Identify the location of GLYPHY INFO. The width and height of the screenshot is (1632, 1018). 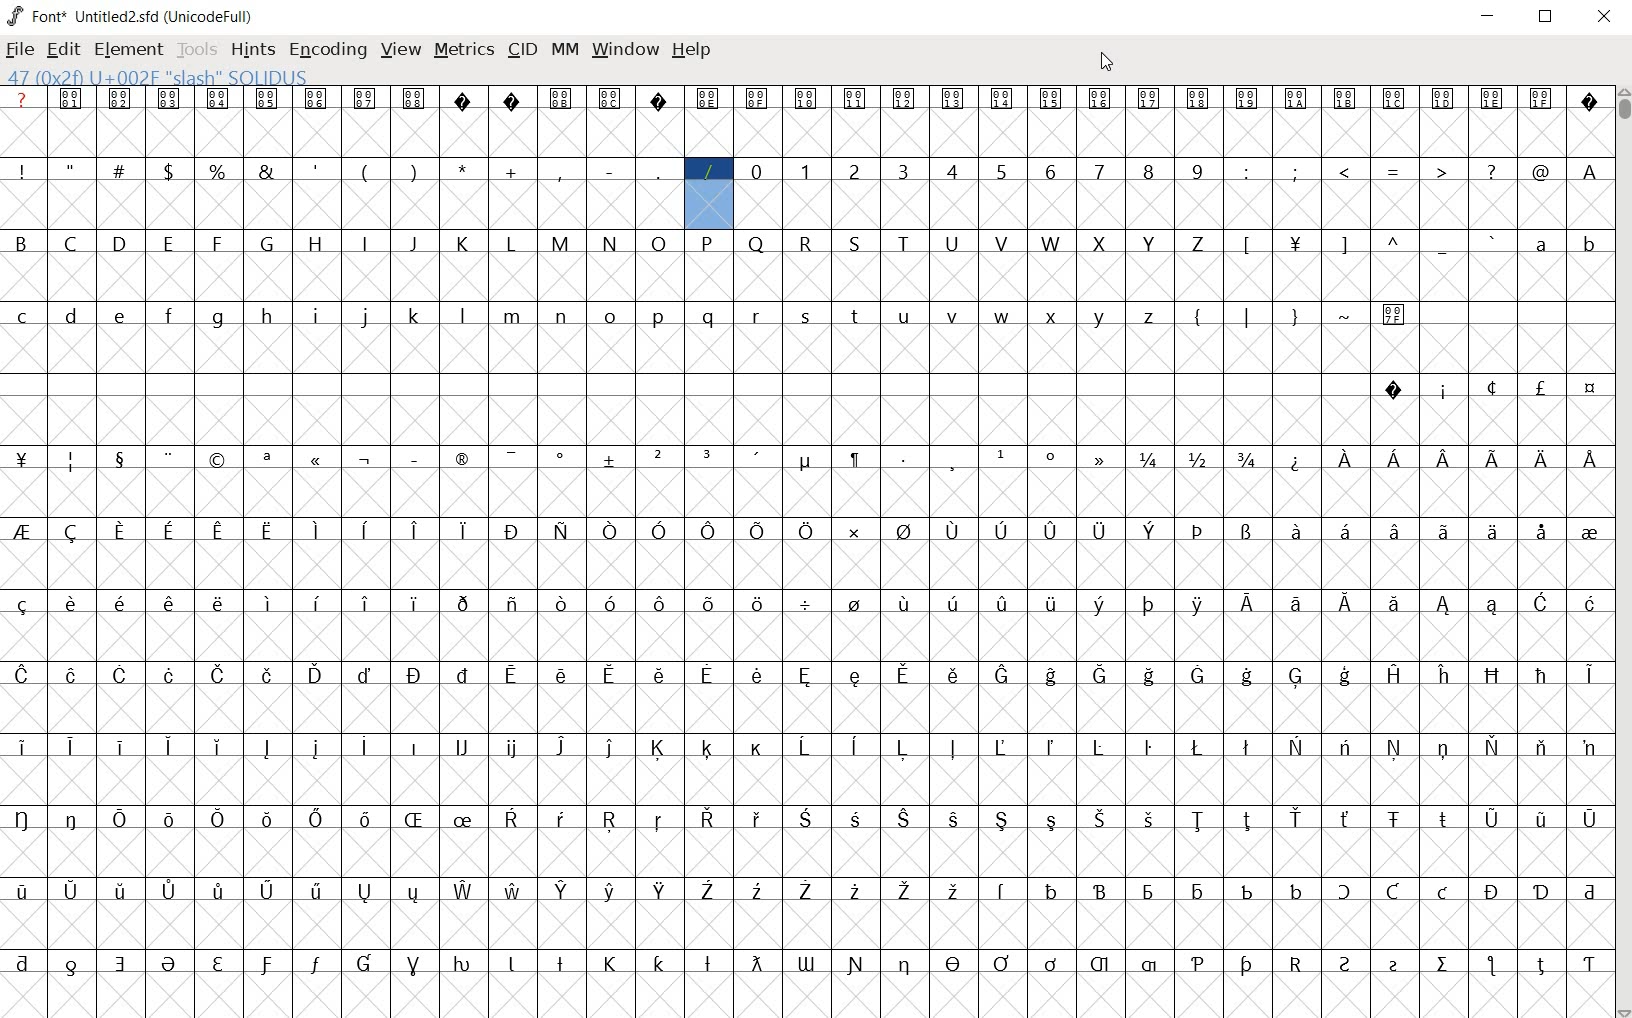
(166, 76).